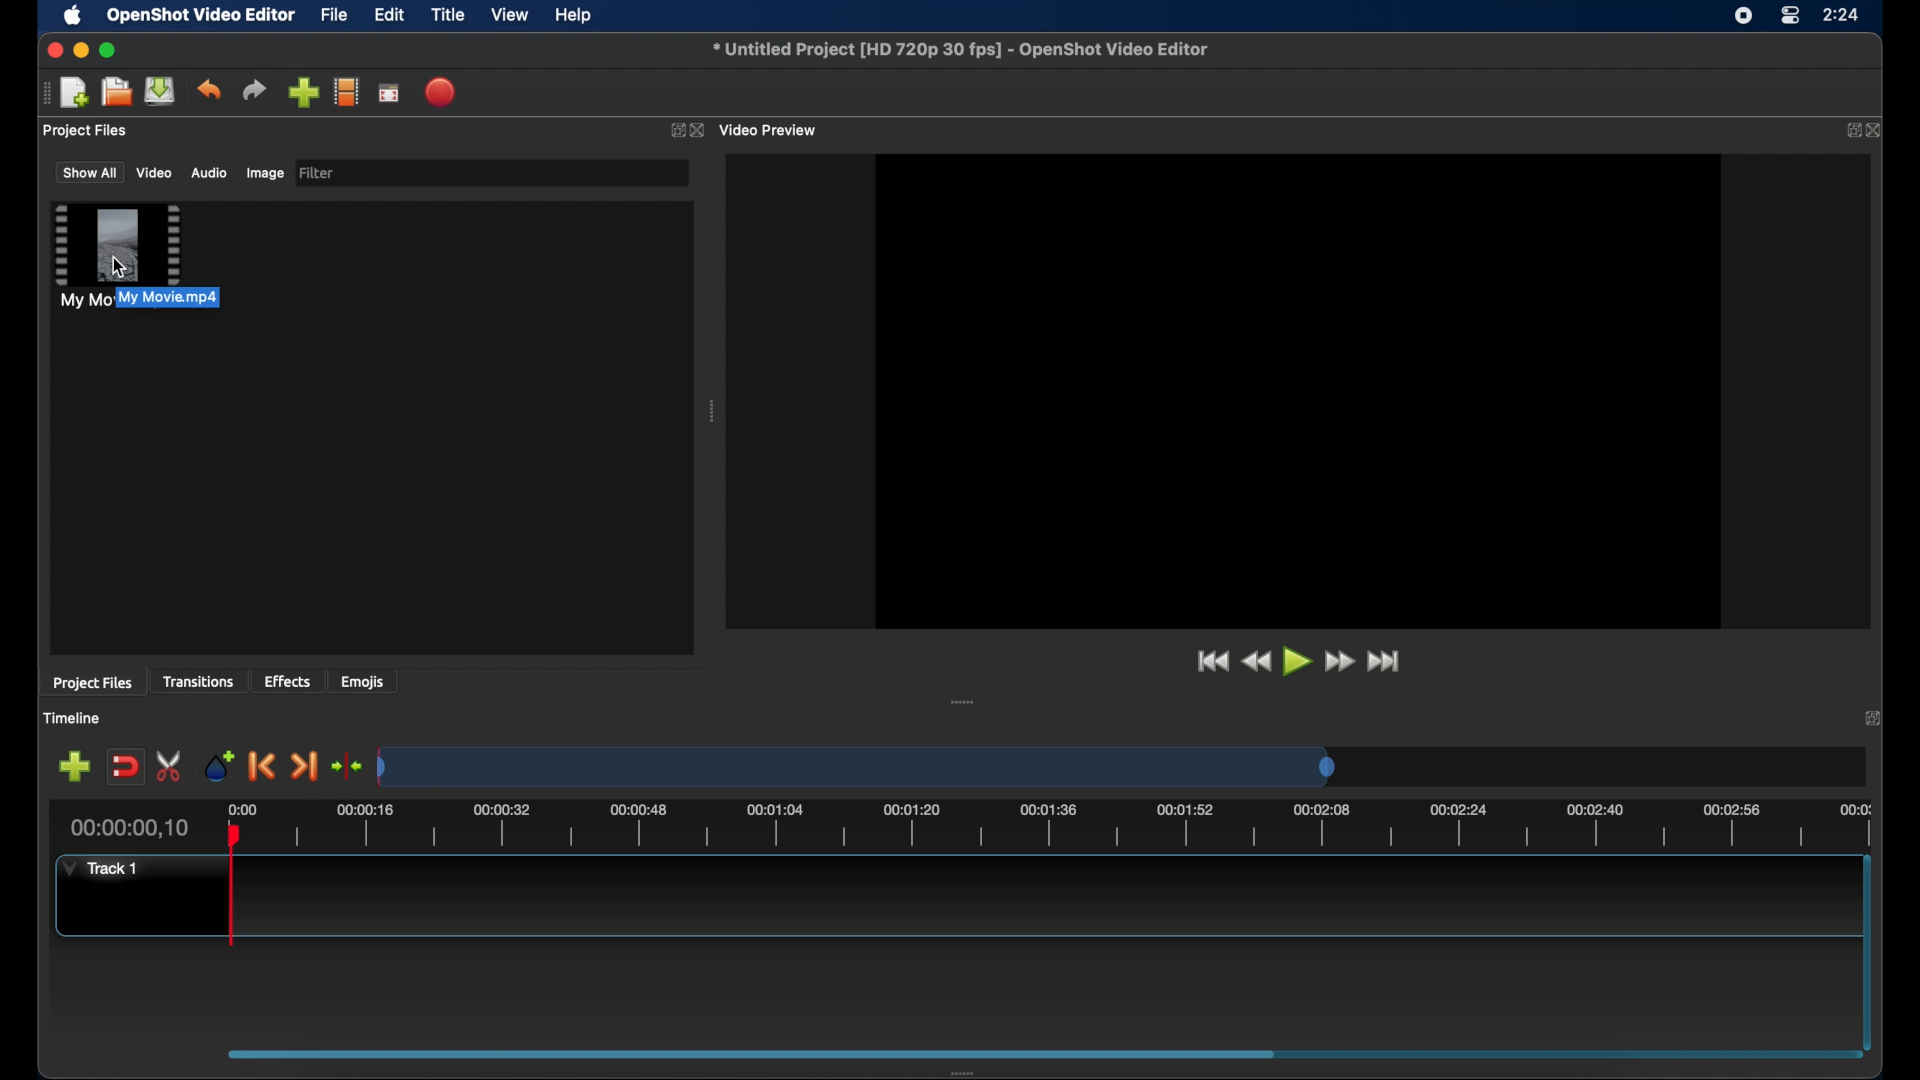 The height and width of the screenshot is (1080, 1920). Describe the element at coordinates (964, 1070) in the screenshot. I see `drag handle` at that location.